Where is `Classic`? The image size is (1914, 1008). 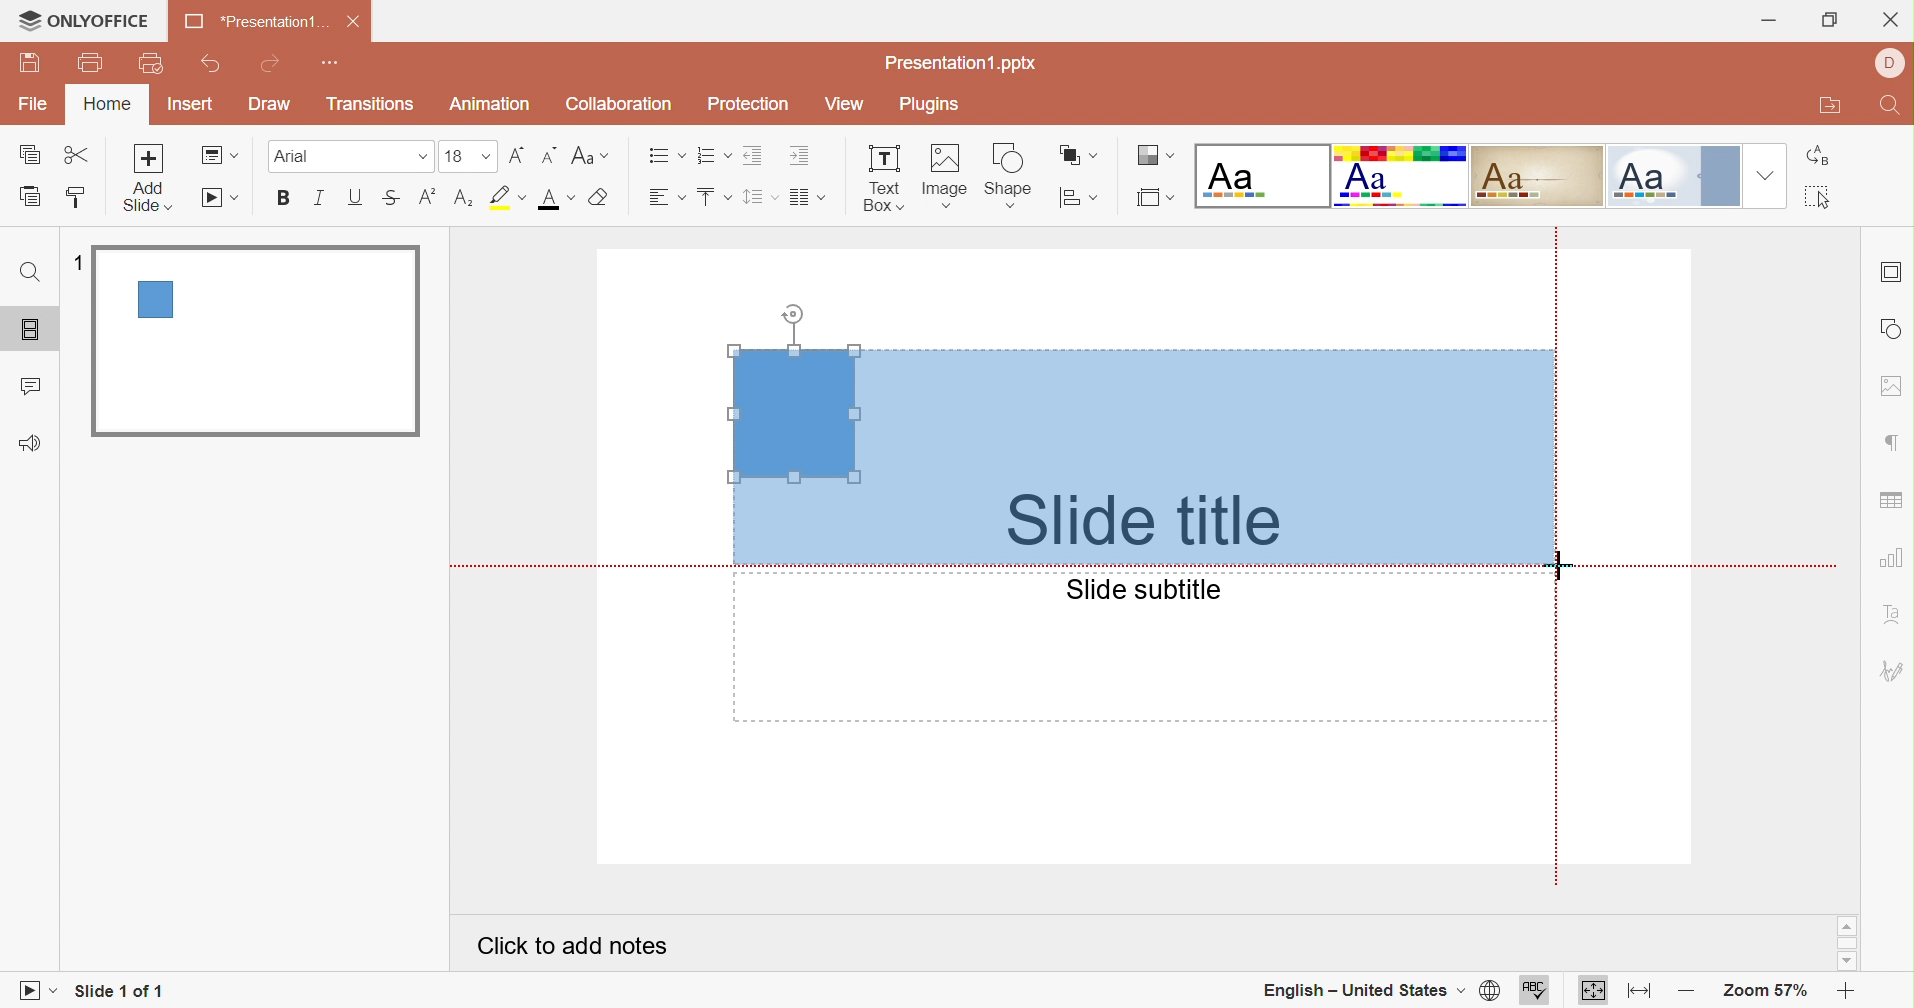
Classic is located at coordinates (1537, 175).